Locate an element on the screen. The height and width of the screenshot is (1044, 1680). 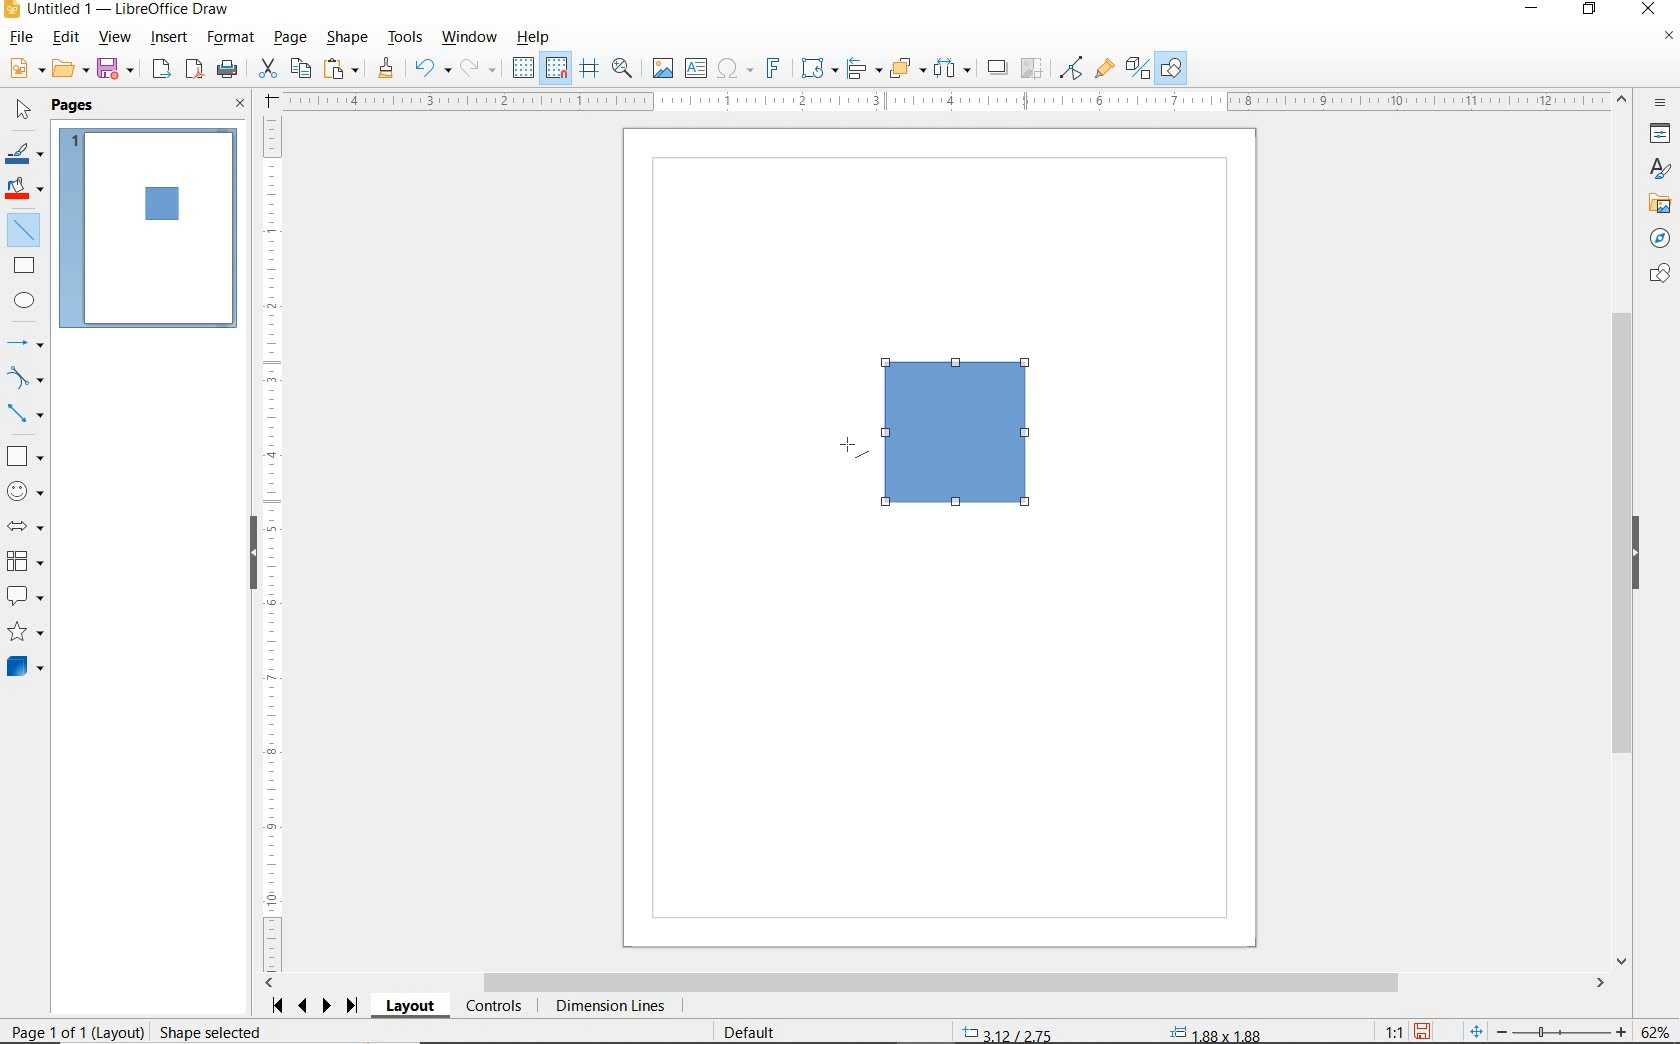
EXPORT is located at coordinates (162, 71).